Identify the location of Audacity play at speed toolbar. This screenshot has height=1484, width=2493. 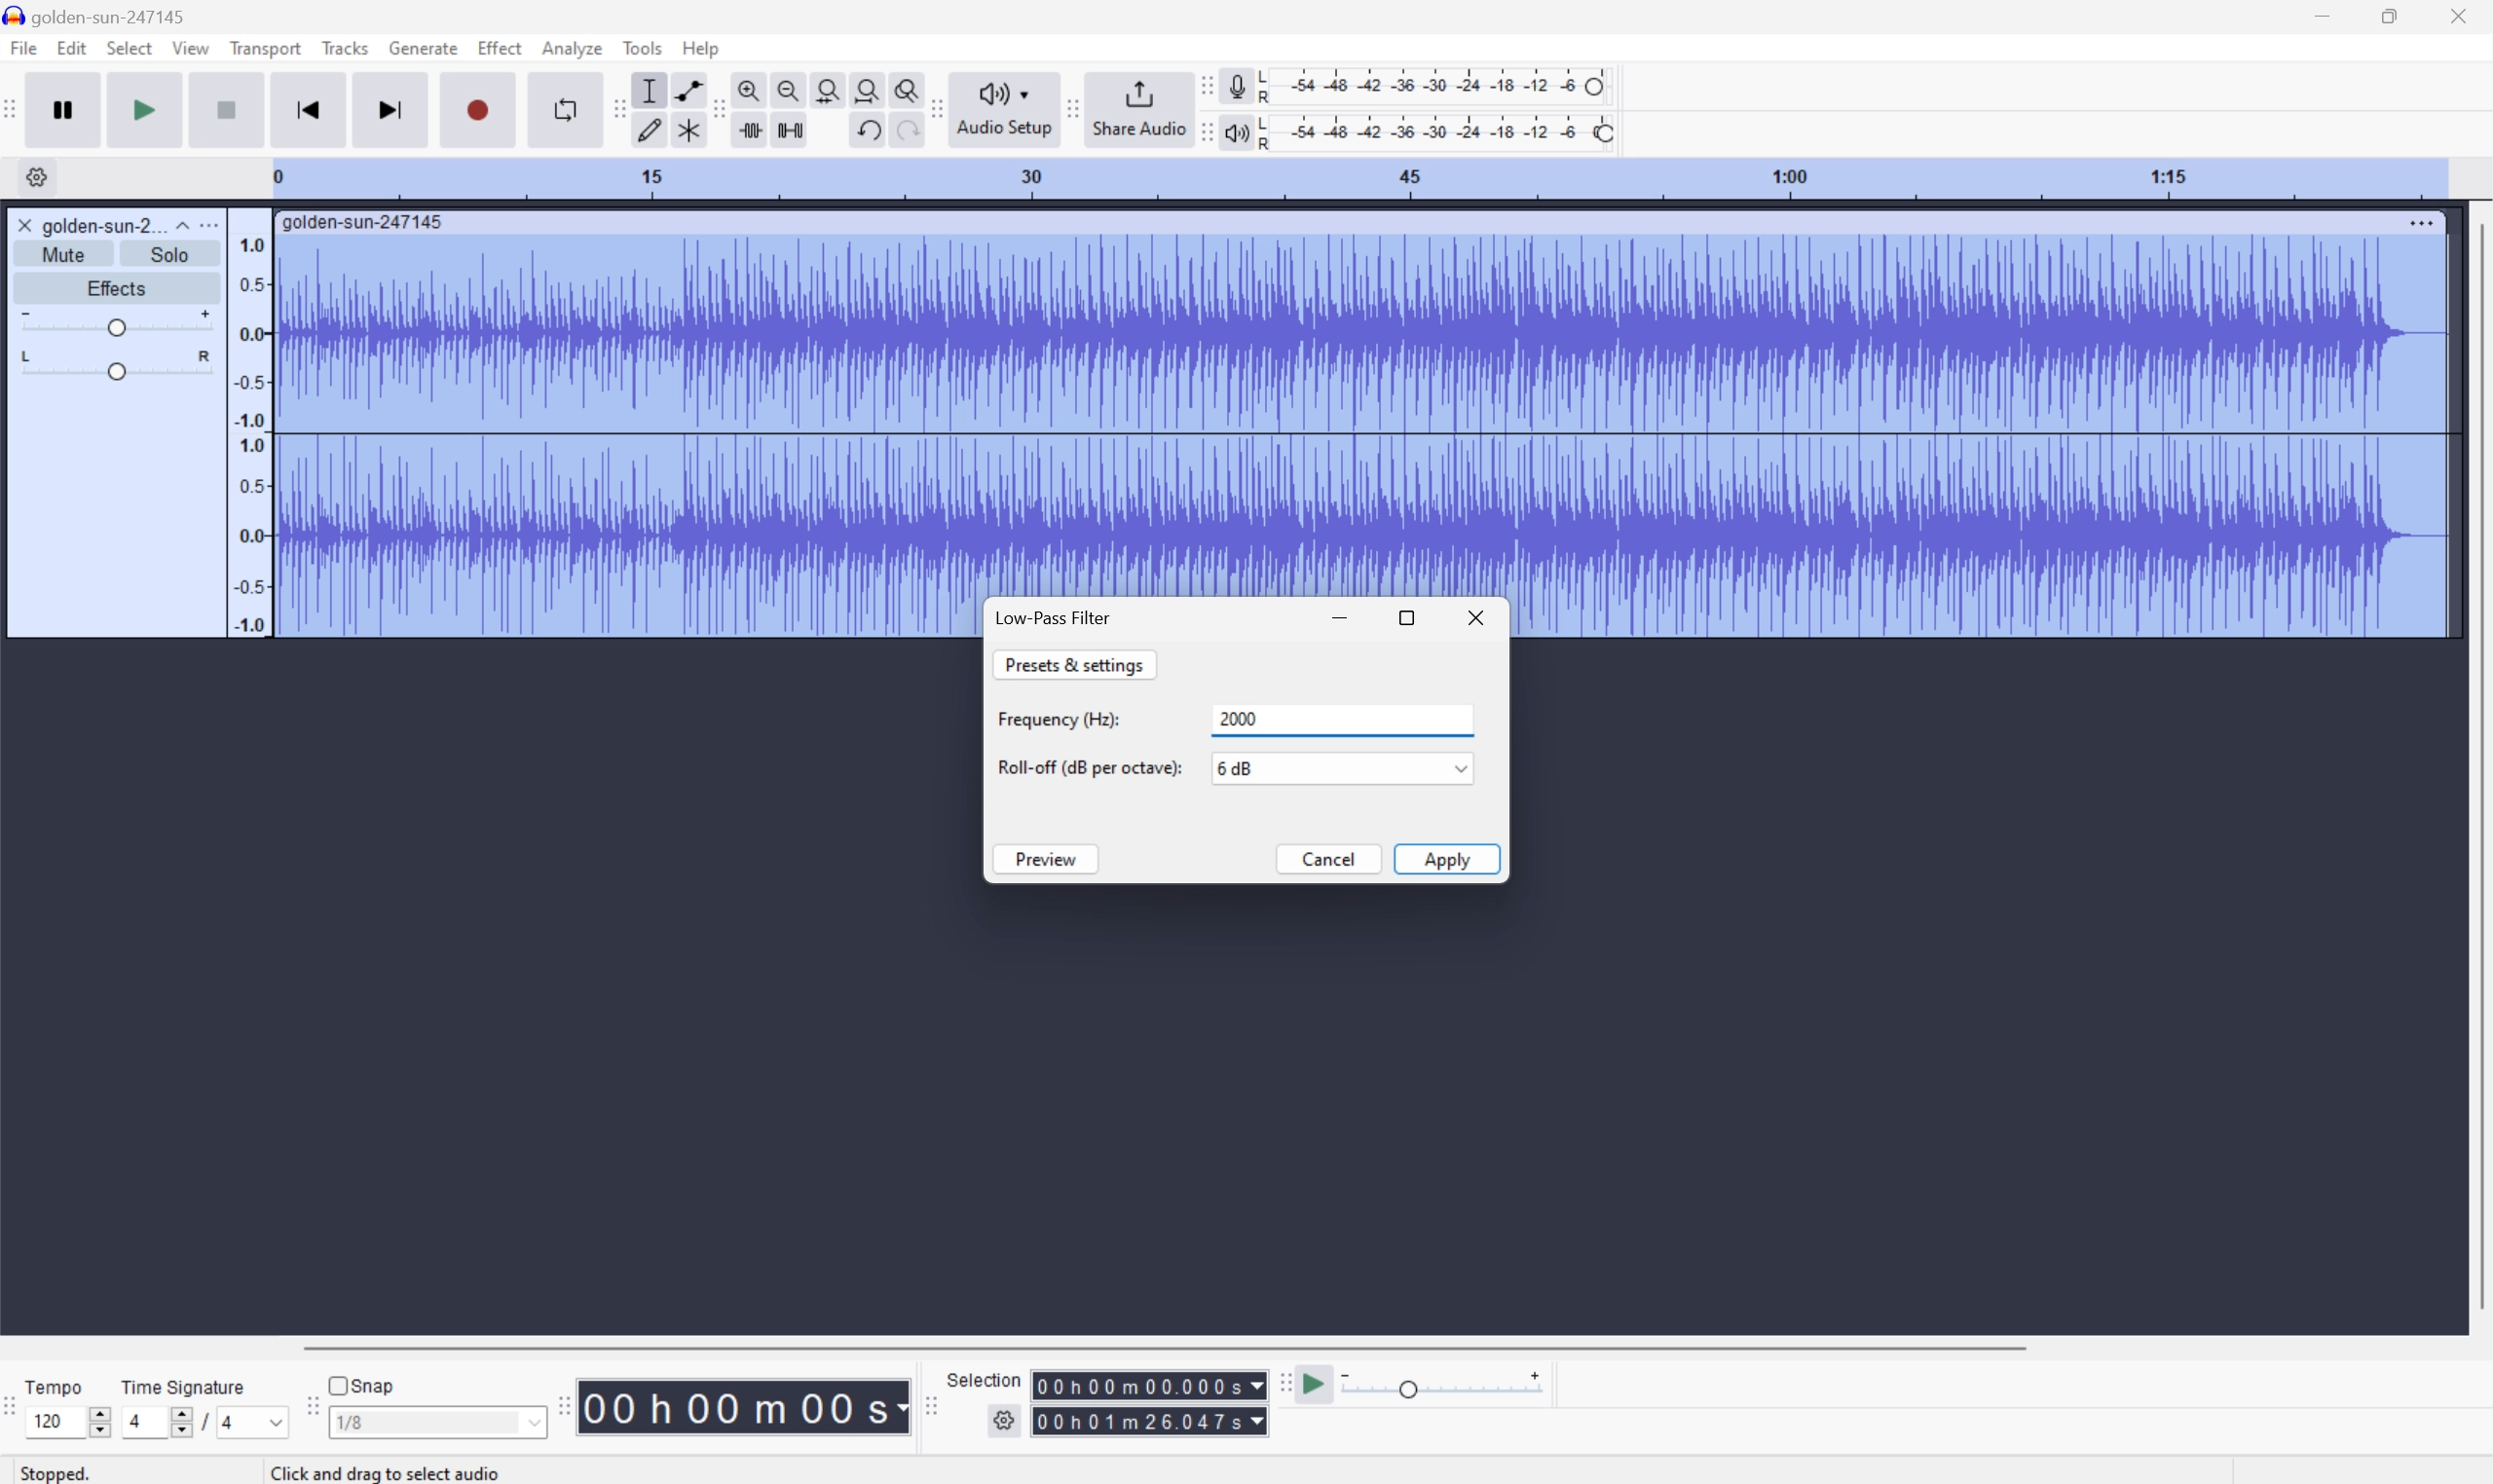
(1283, 1385).